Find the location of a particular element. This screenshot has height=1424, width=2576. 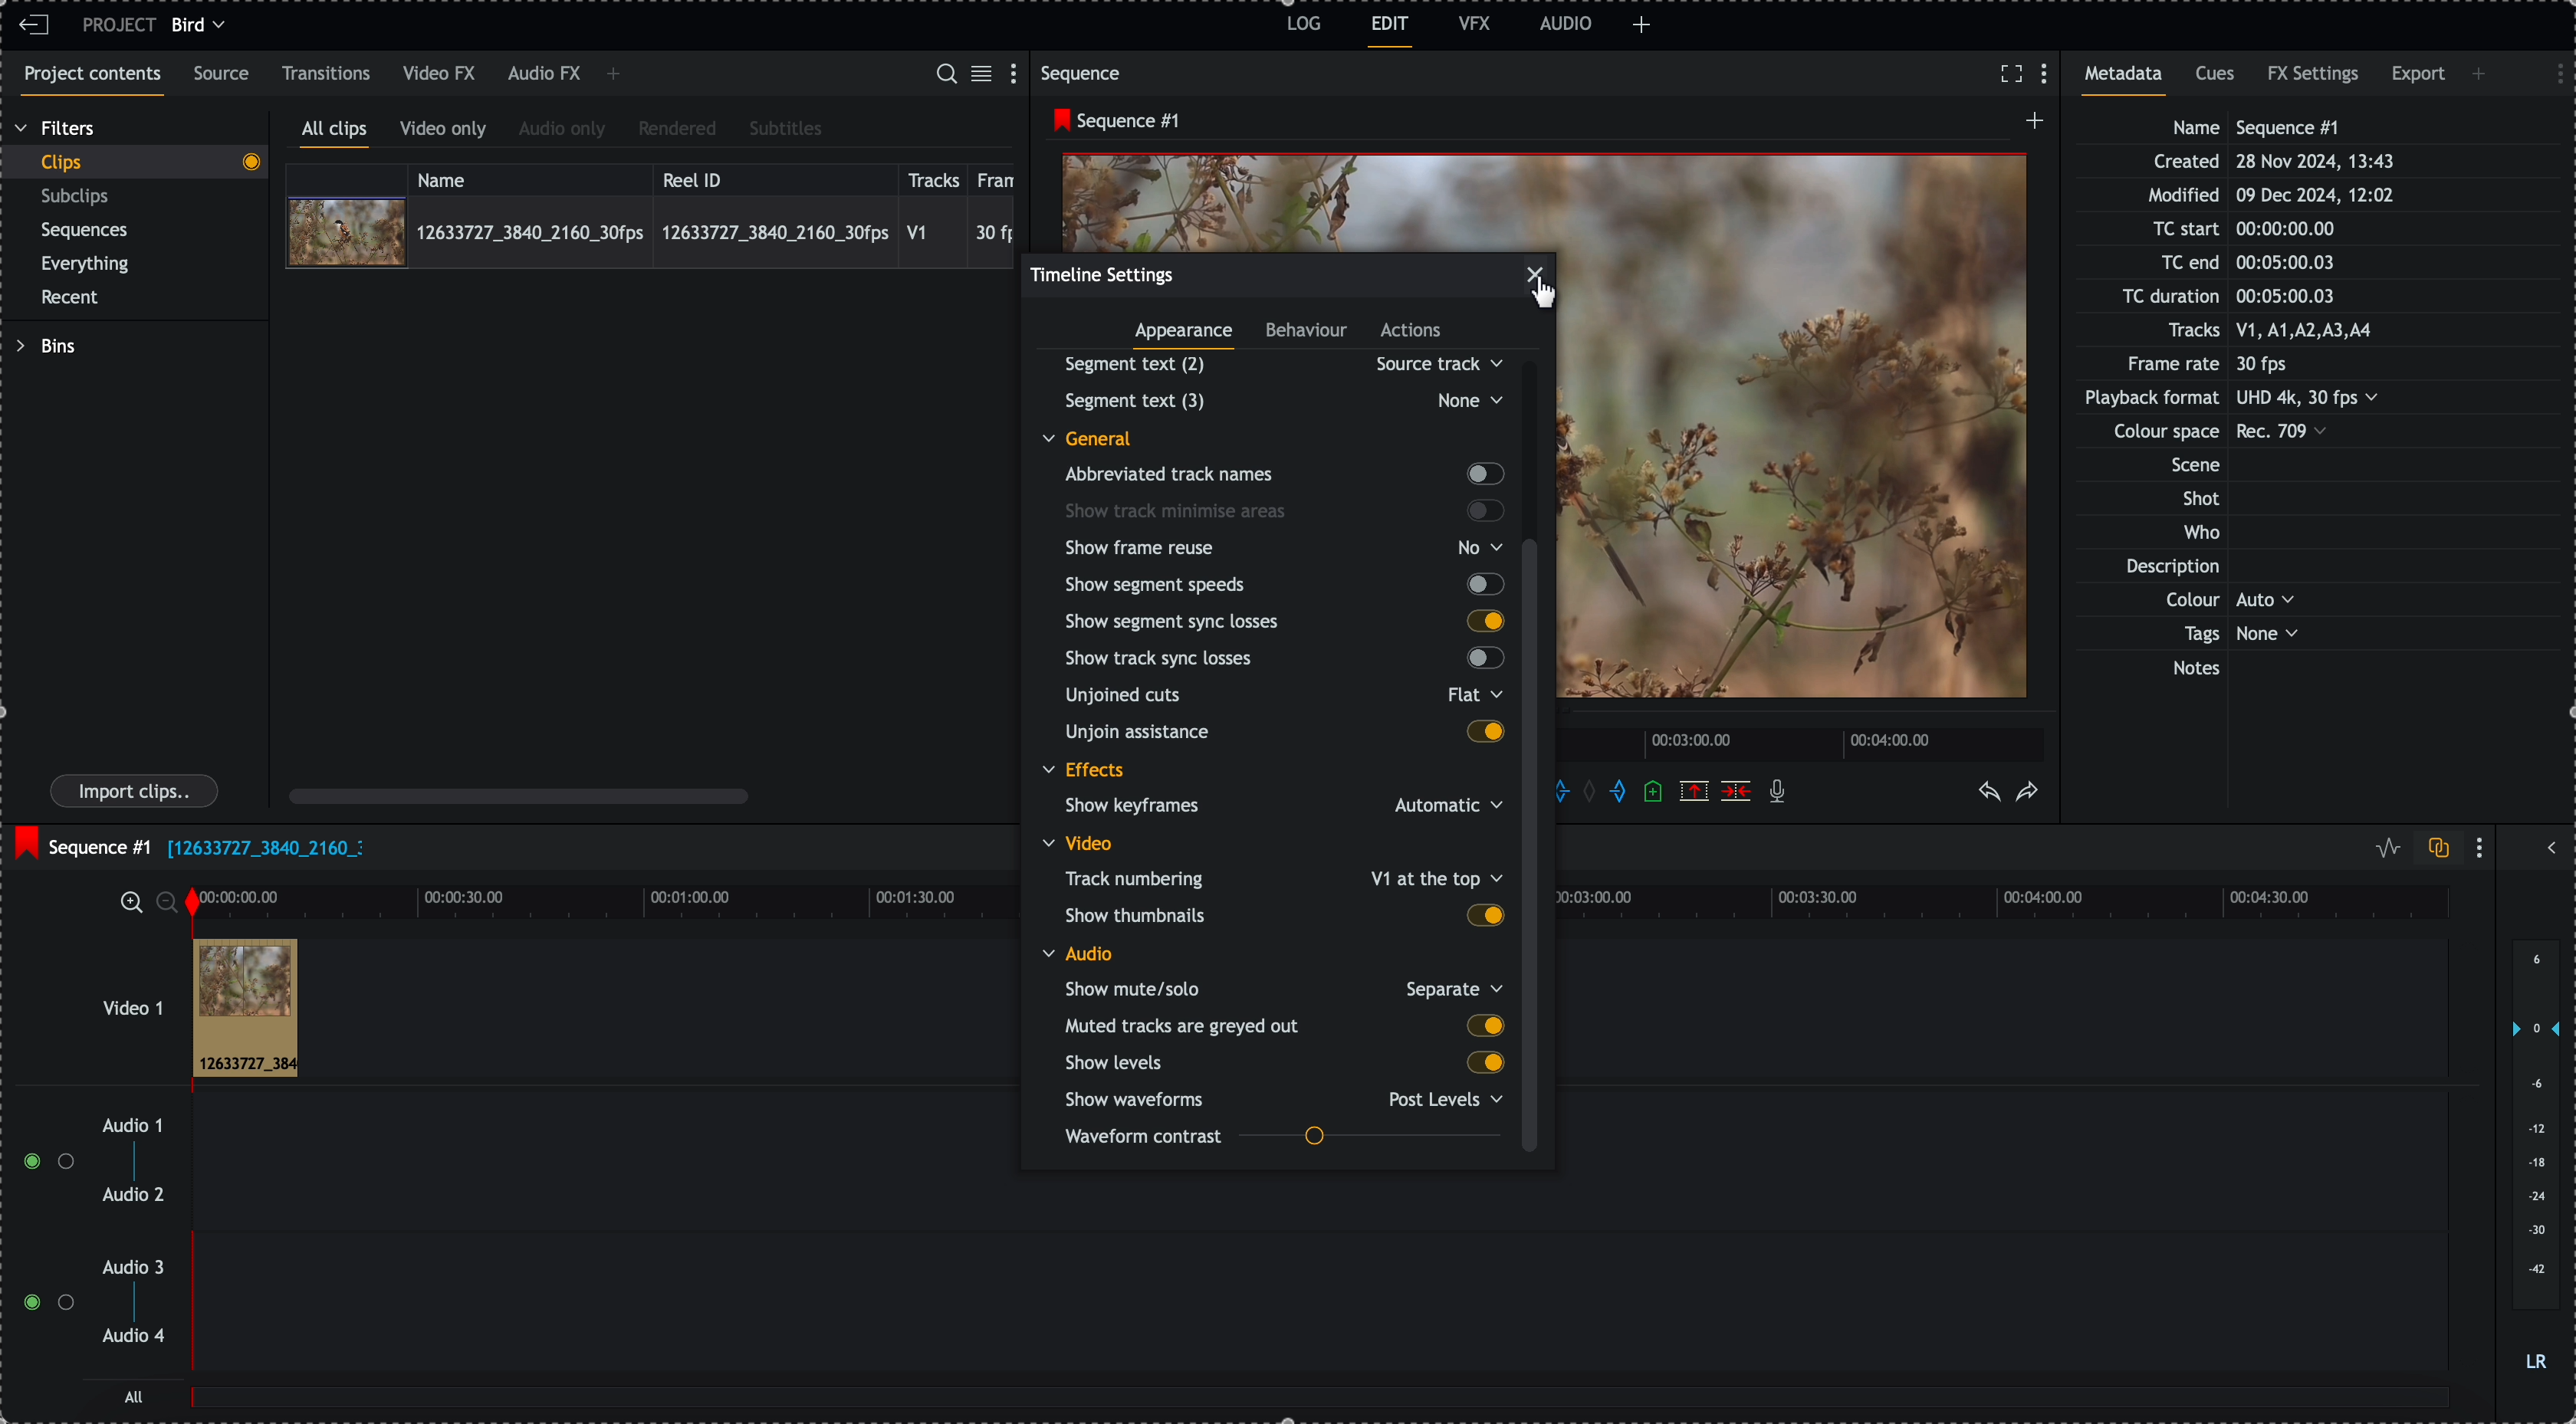

audio 2 is located at coordinates (130, 1196).